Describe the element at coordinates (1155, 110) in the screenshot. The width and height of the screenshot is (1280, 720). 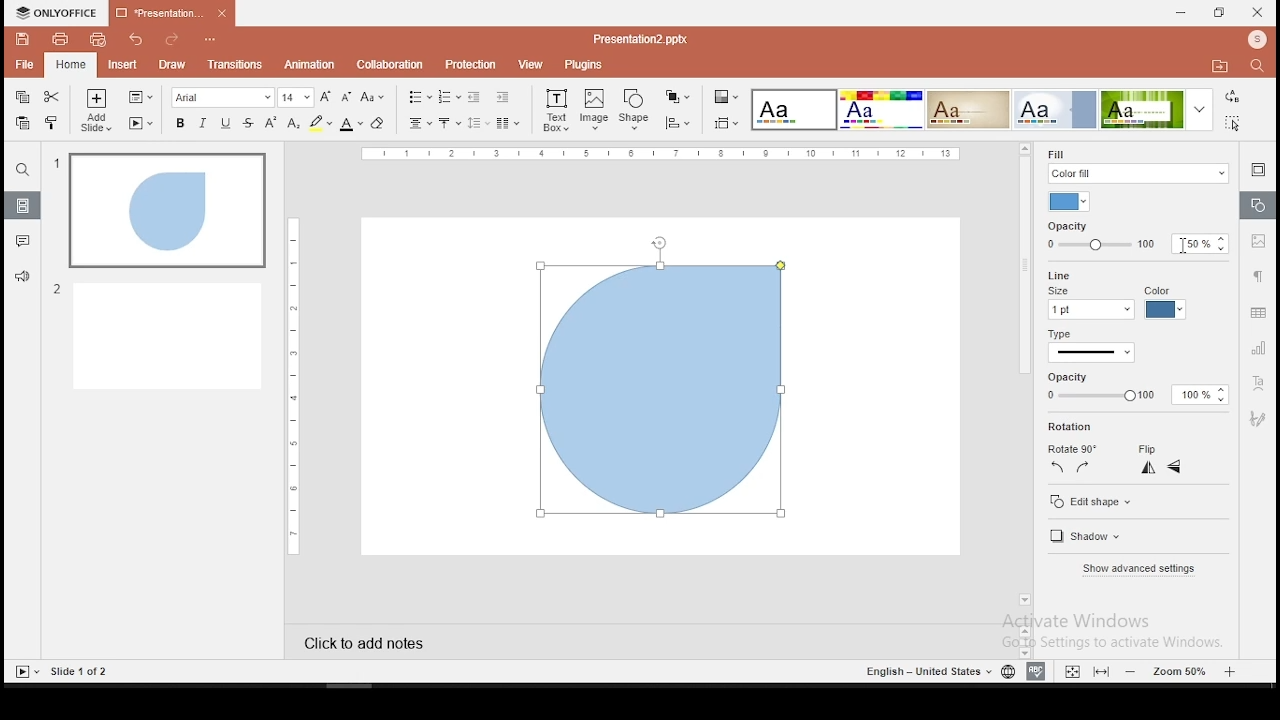
I see `theme` at that location.